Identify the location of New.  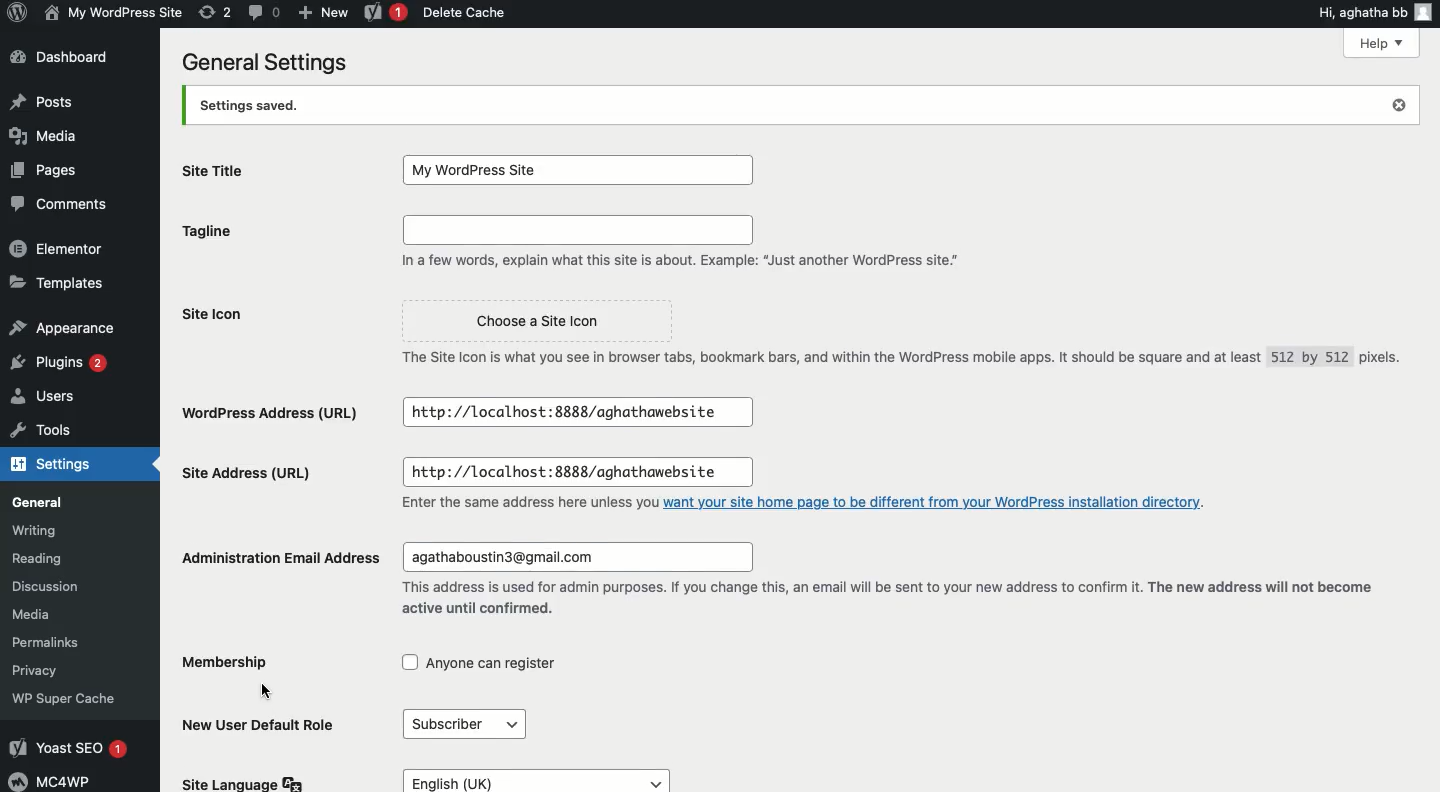
(325, 12).